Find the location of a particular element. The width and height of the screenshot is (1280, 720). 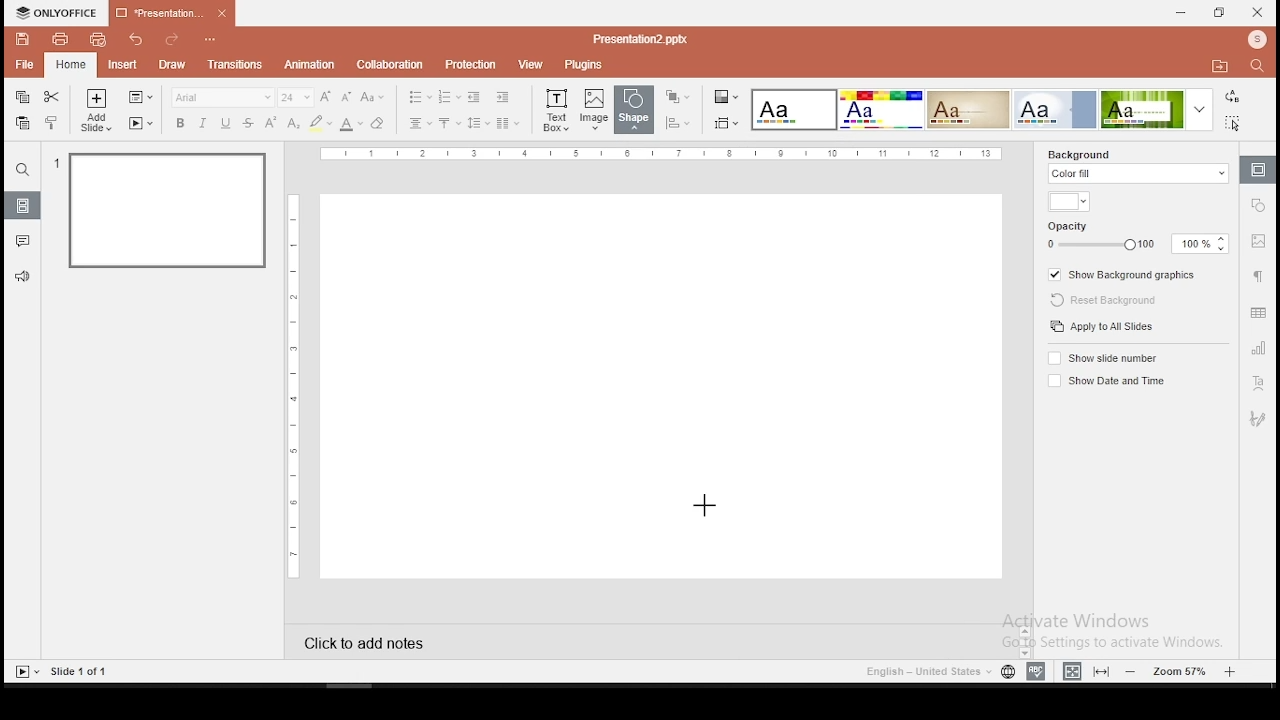

spell check is located at coordinates (1039, 669).